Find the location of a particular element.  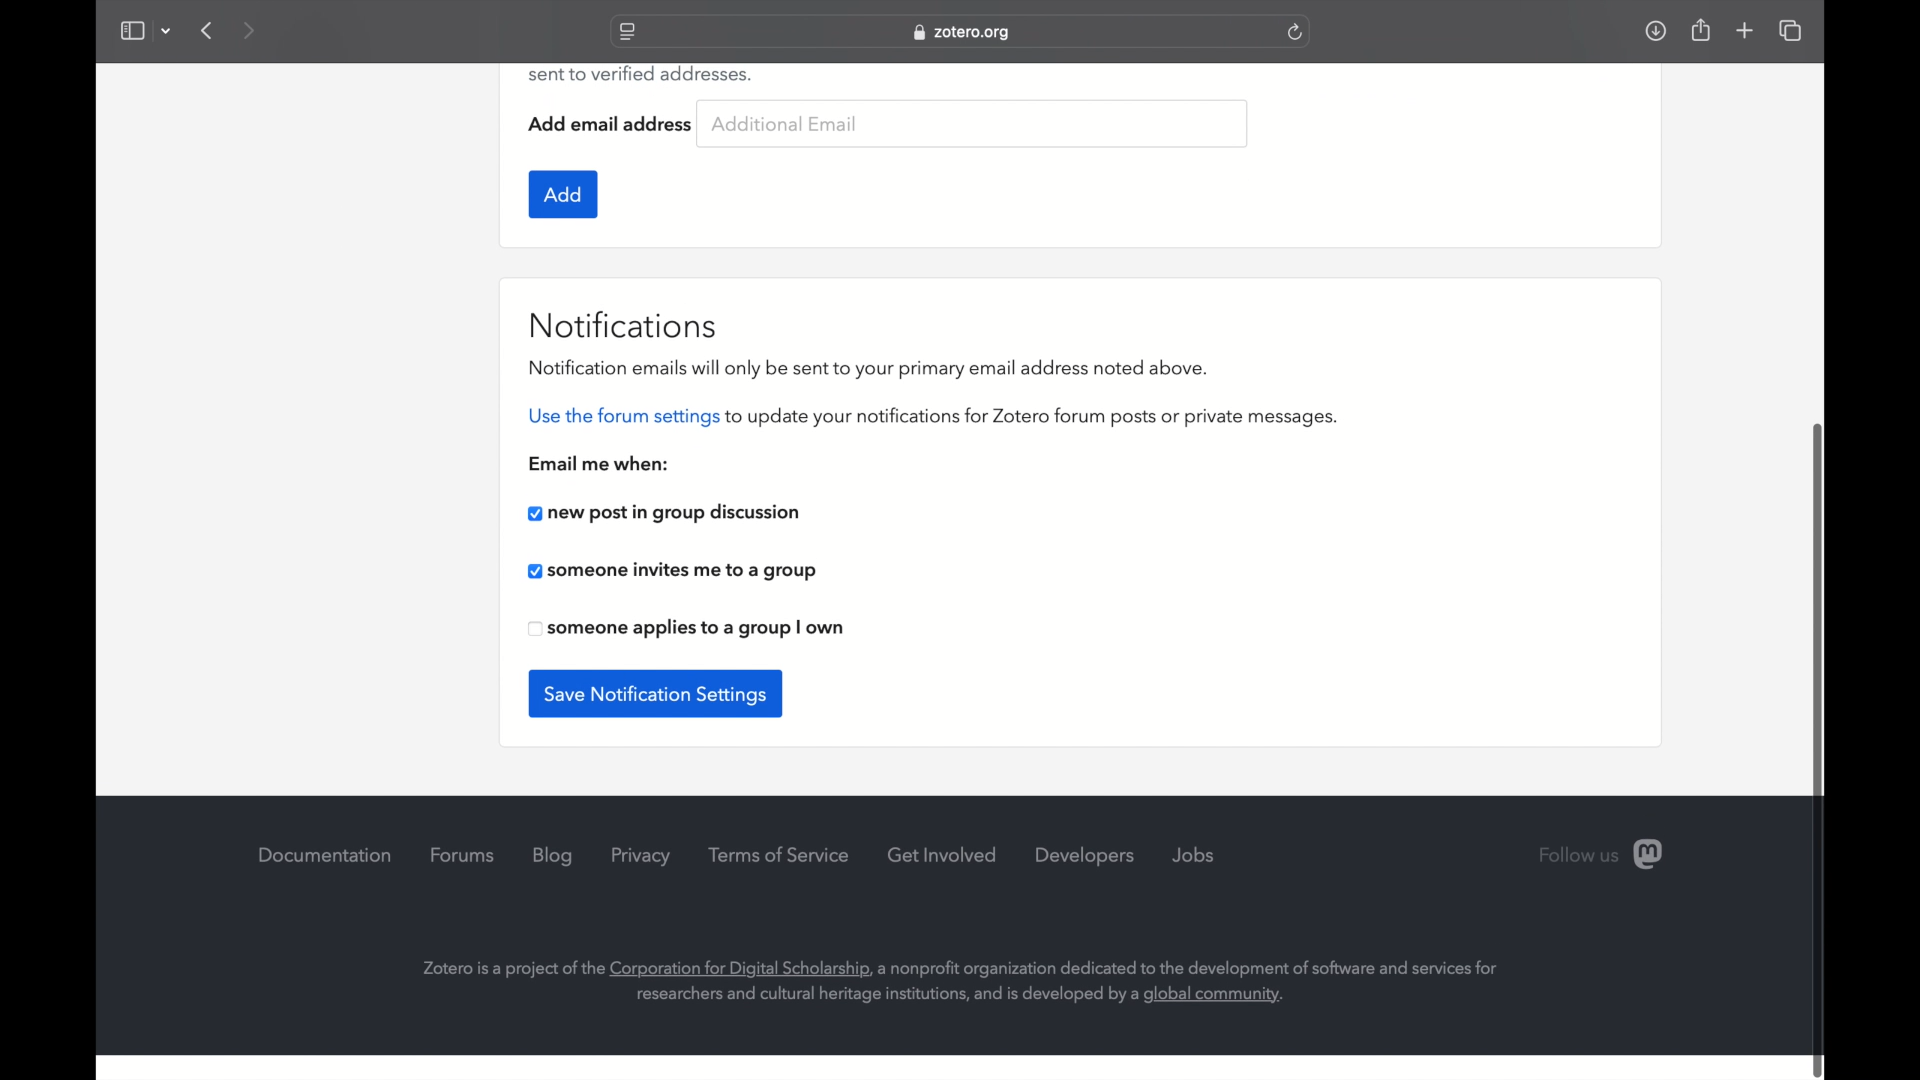

get involved is located at coordinates (943, 854).